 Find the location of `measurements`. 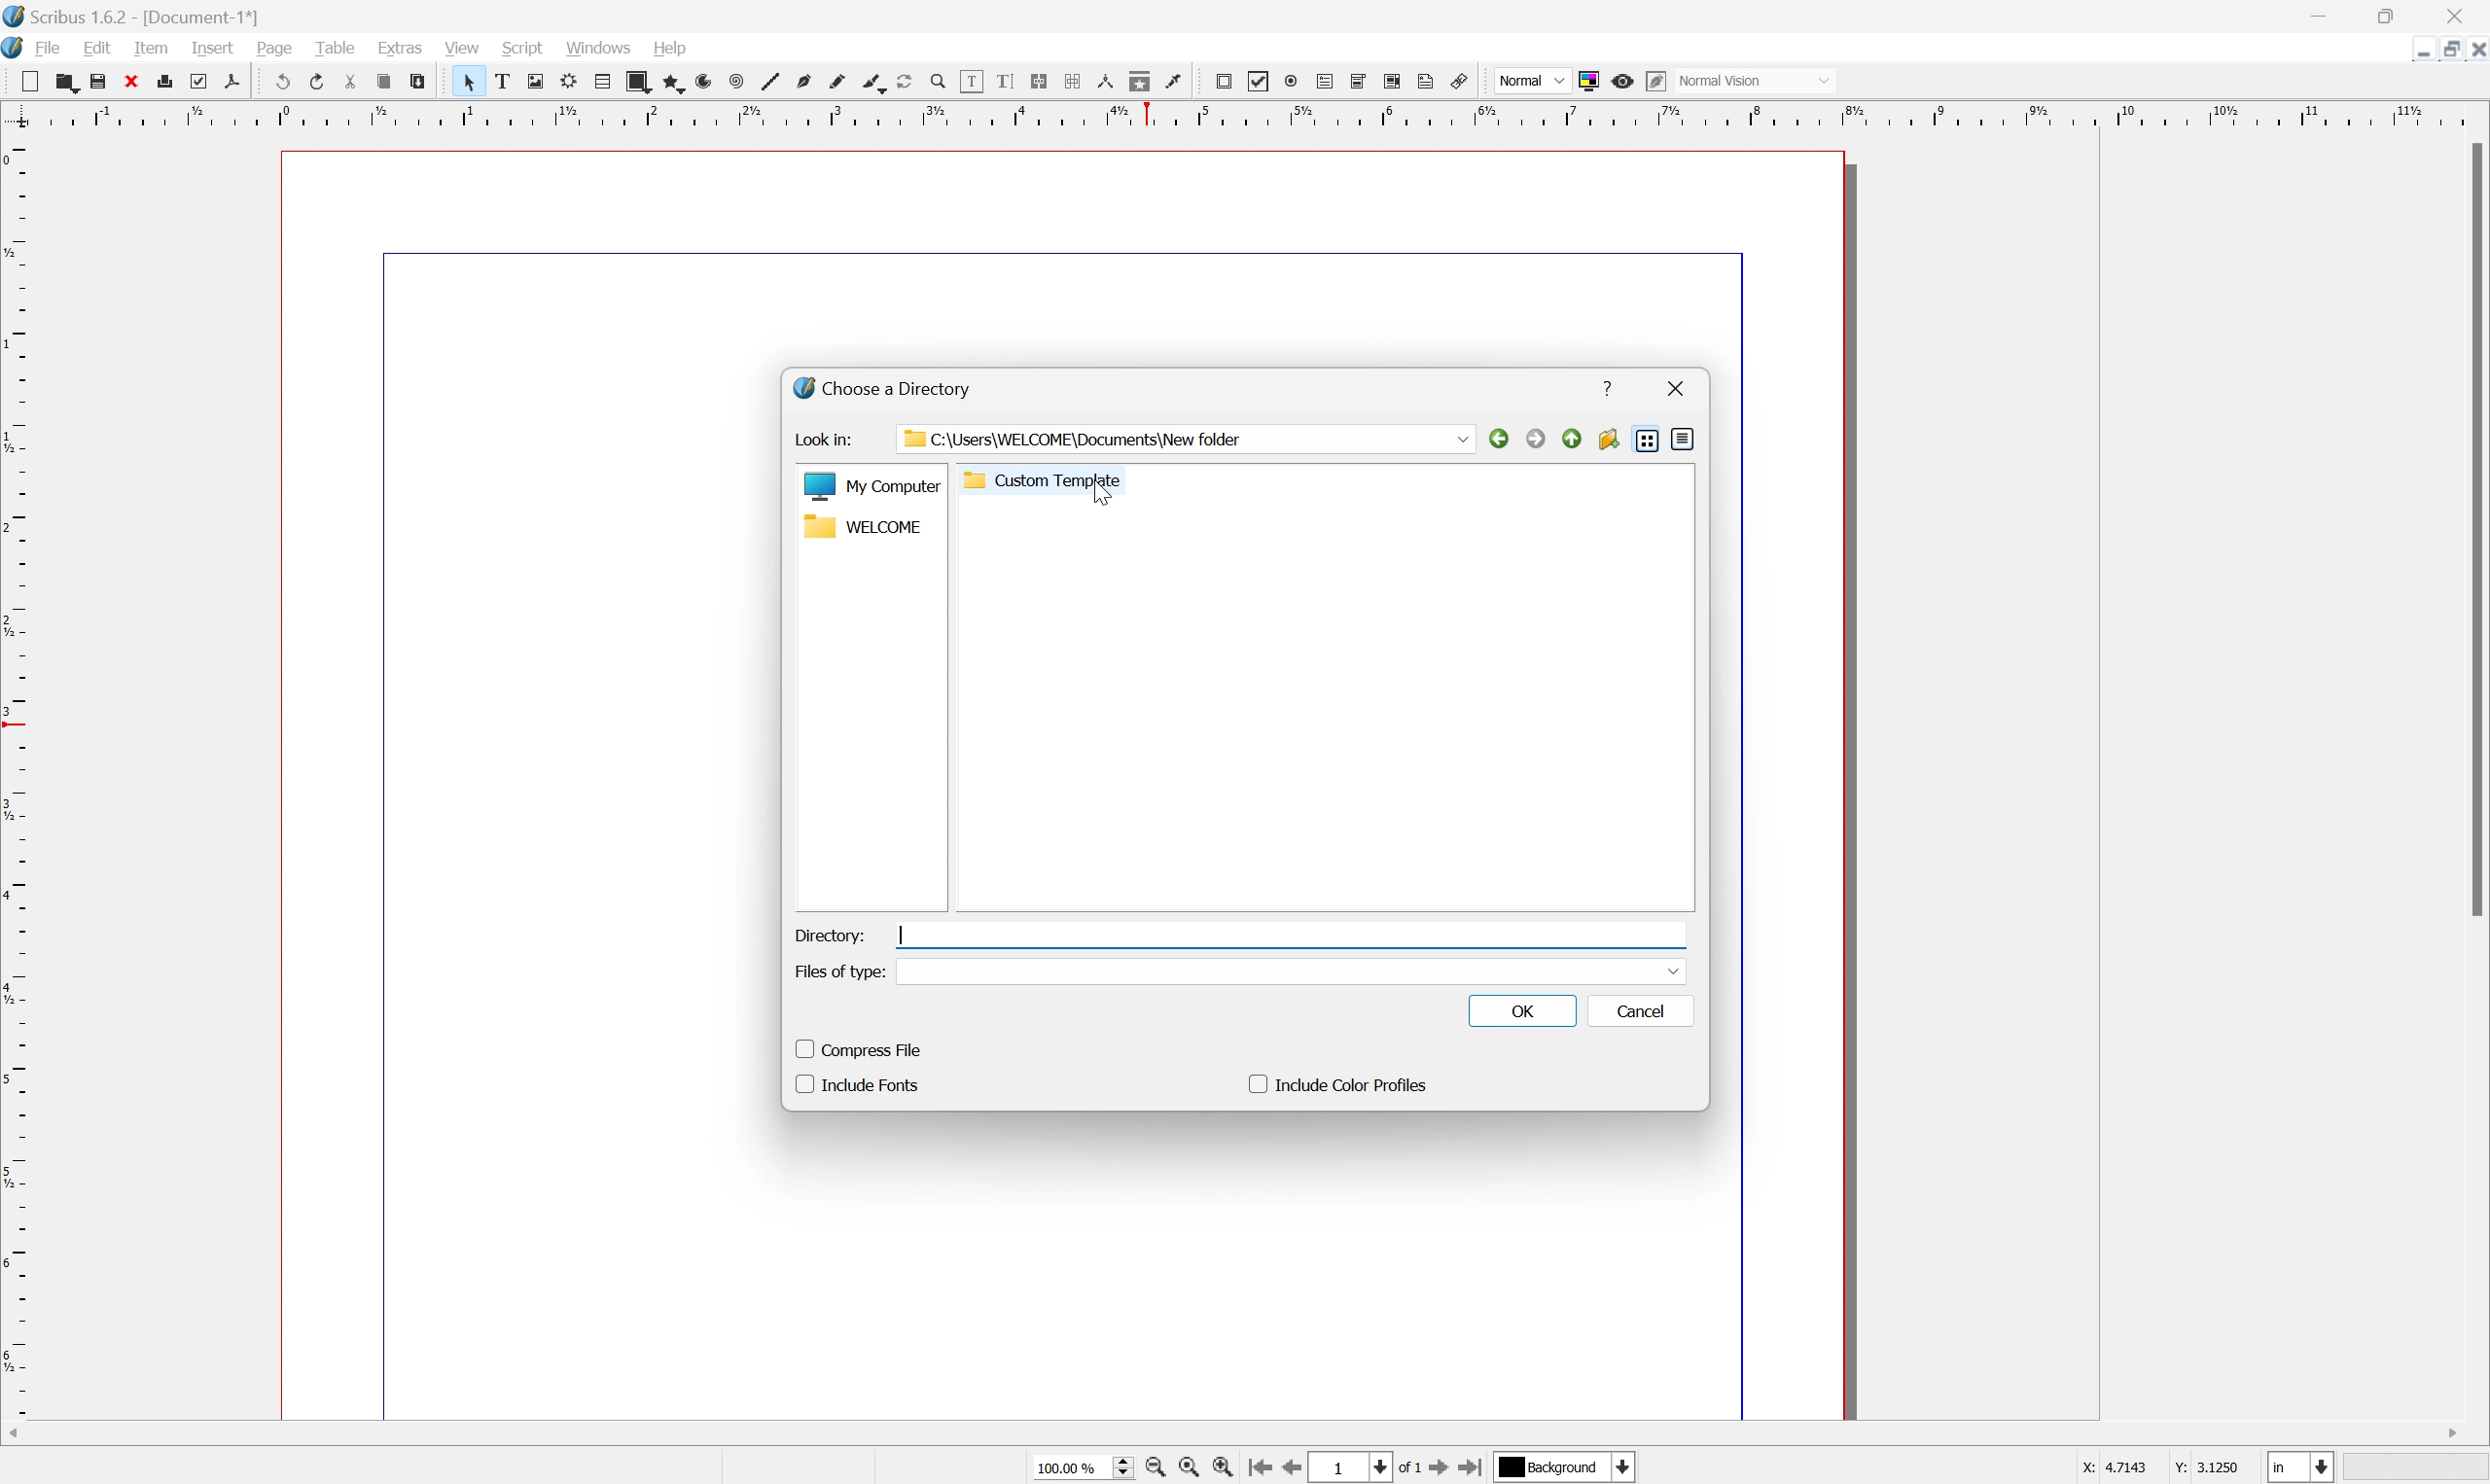

measurements is located at coordinates (1106, 81).